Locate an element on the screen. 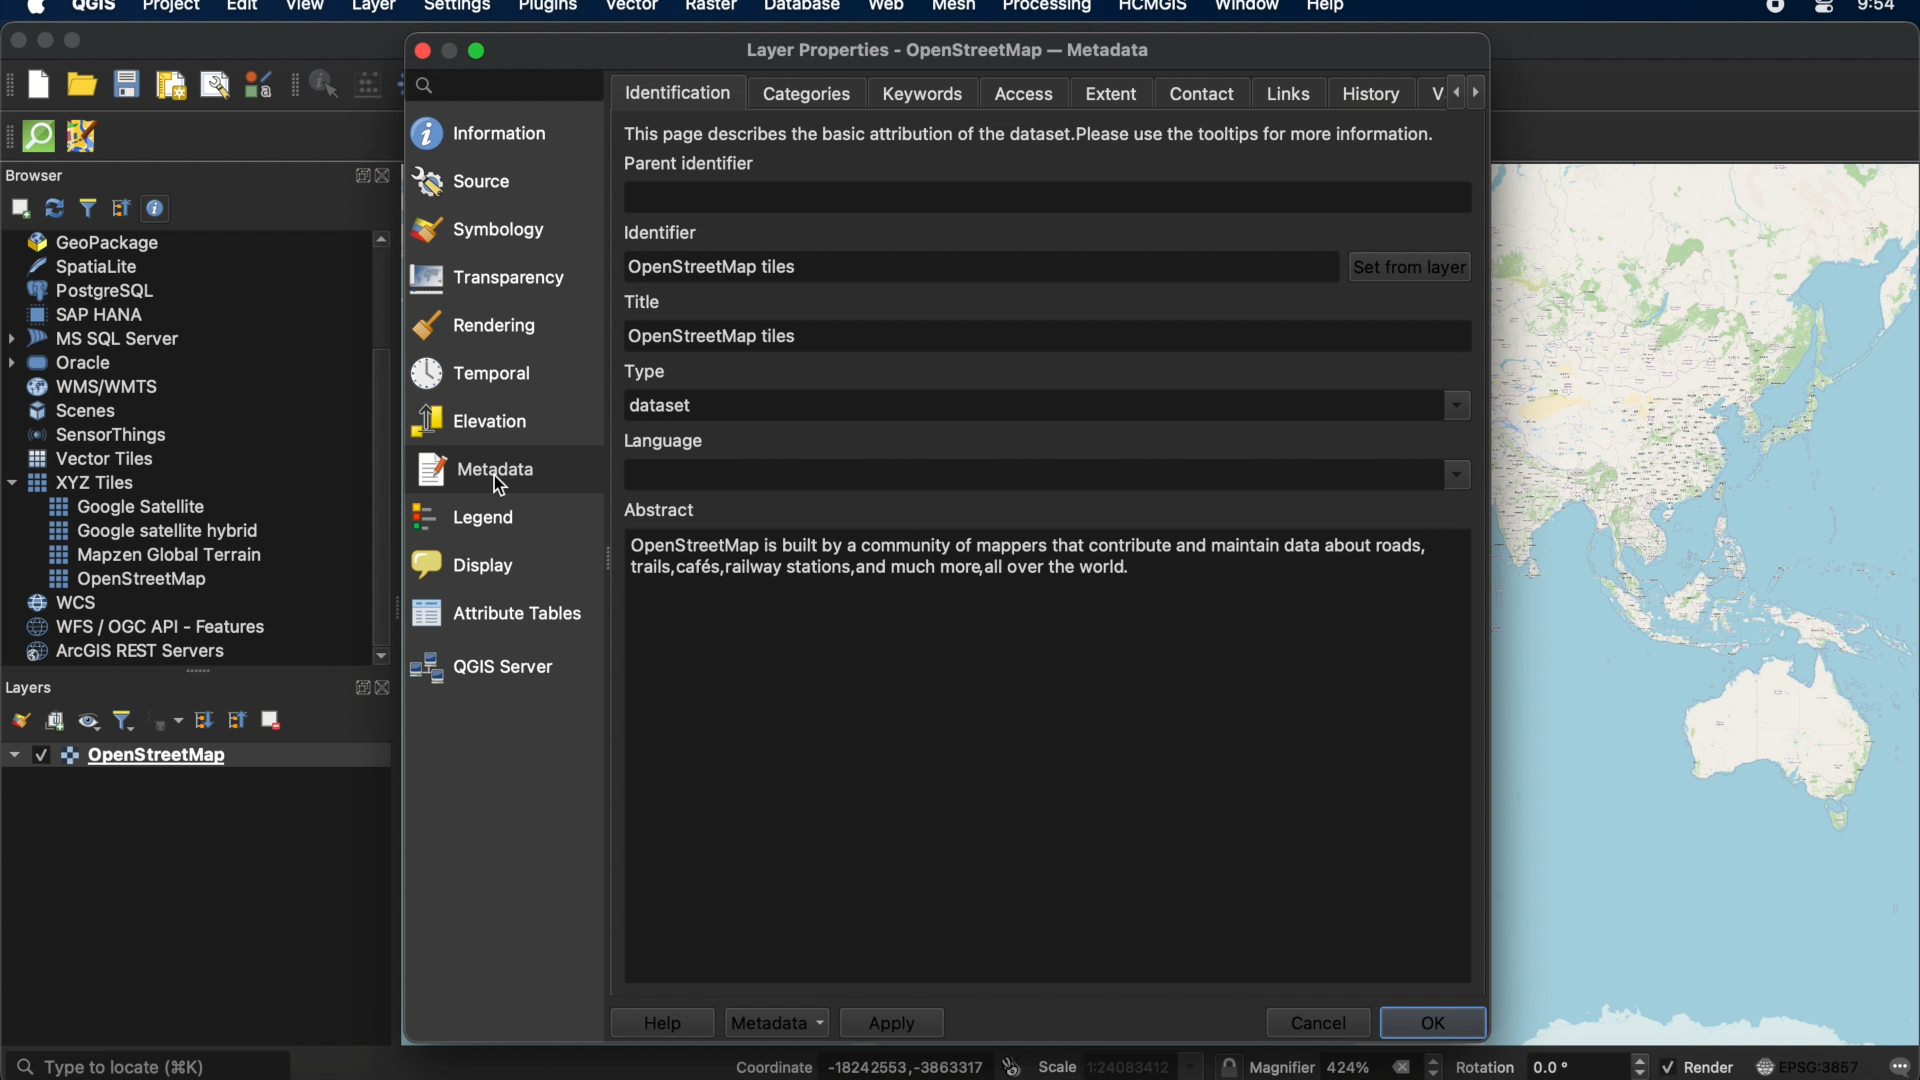  Layer Properties - OpenStreetMap — Metadata is located at coordinates (956, 50).